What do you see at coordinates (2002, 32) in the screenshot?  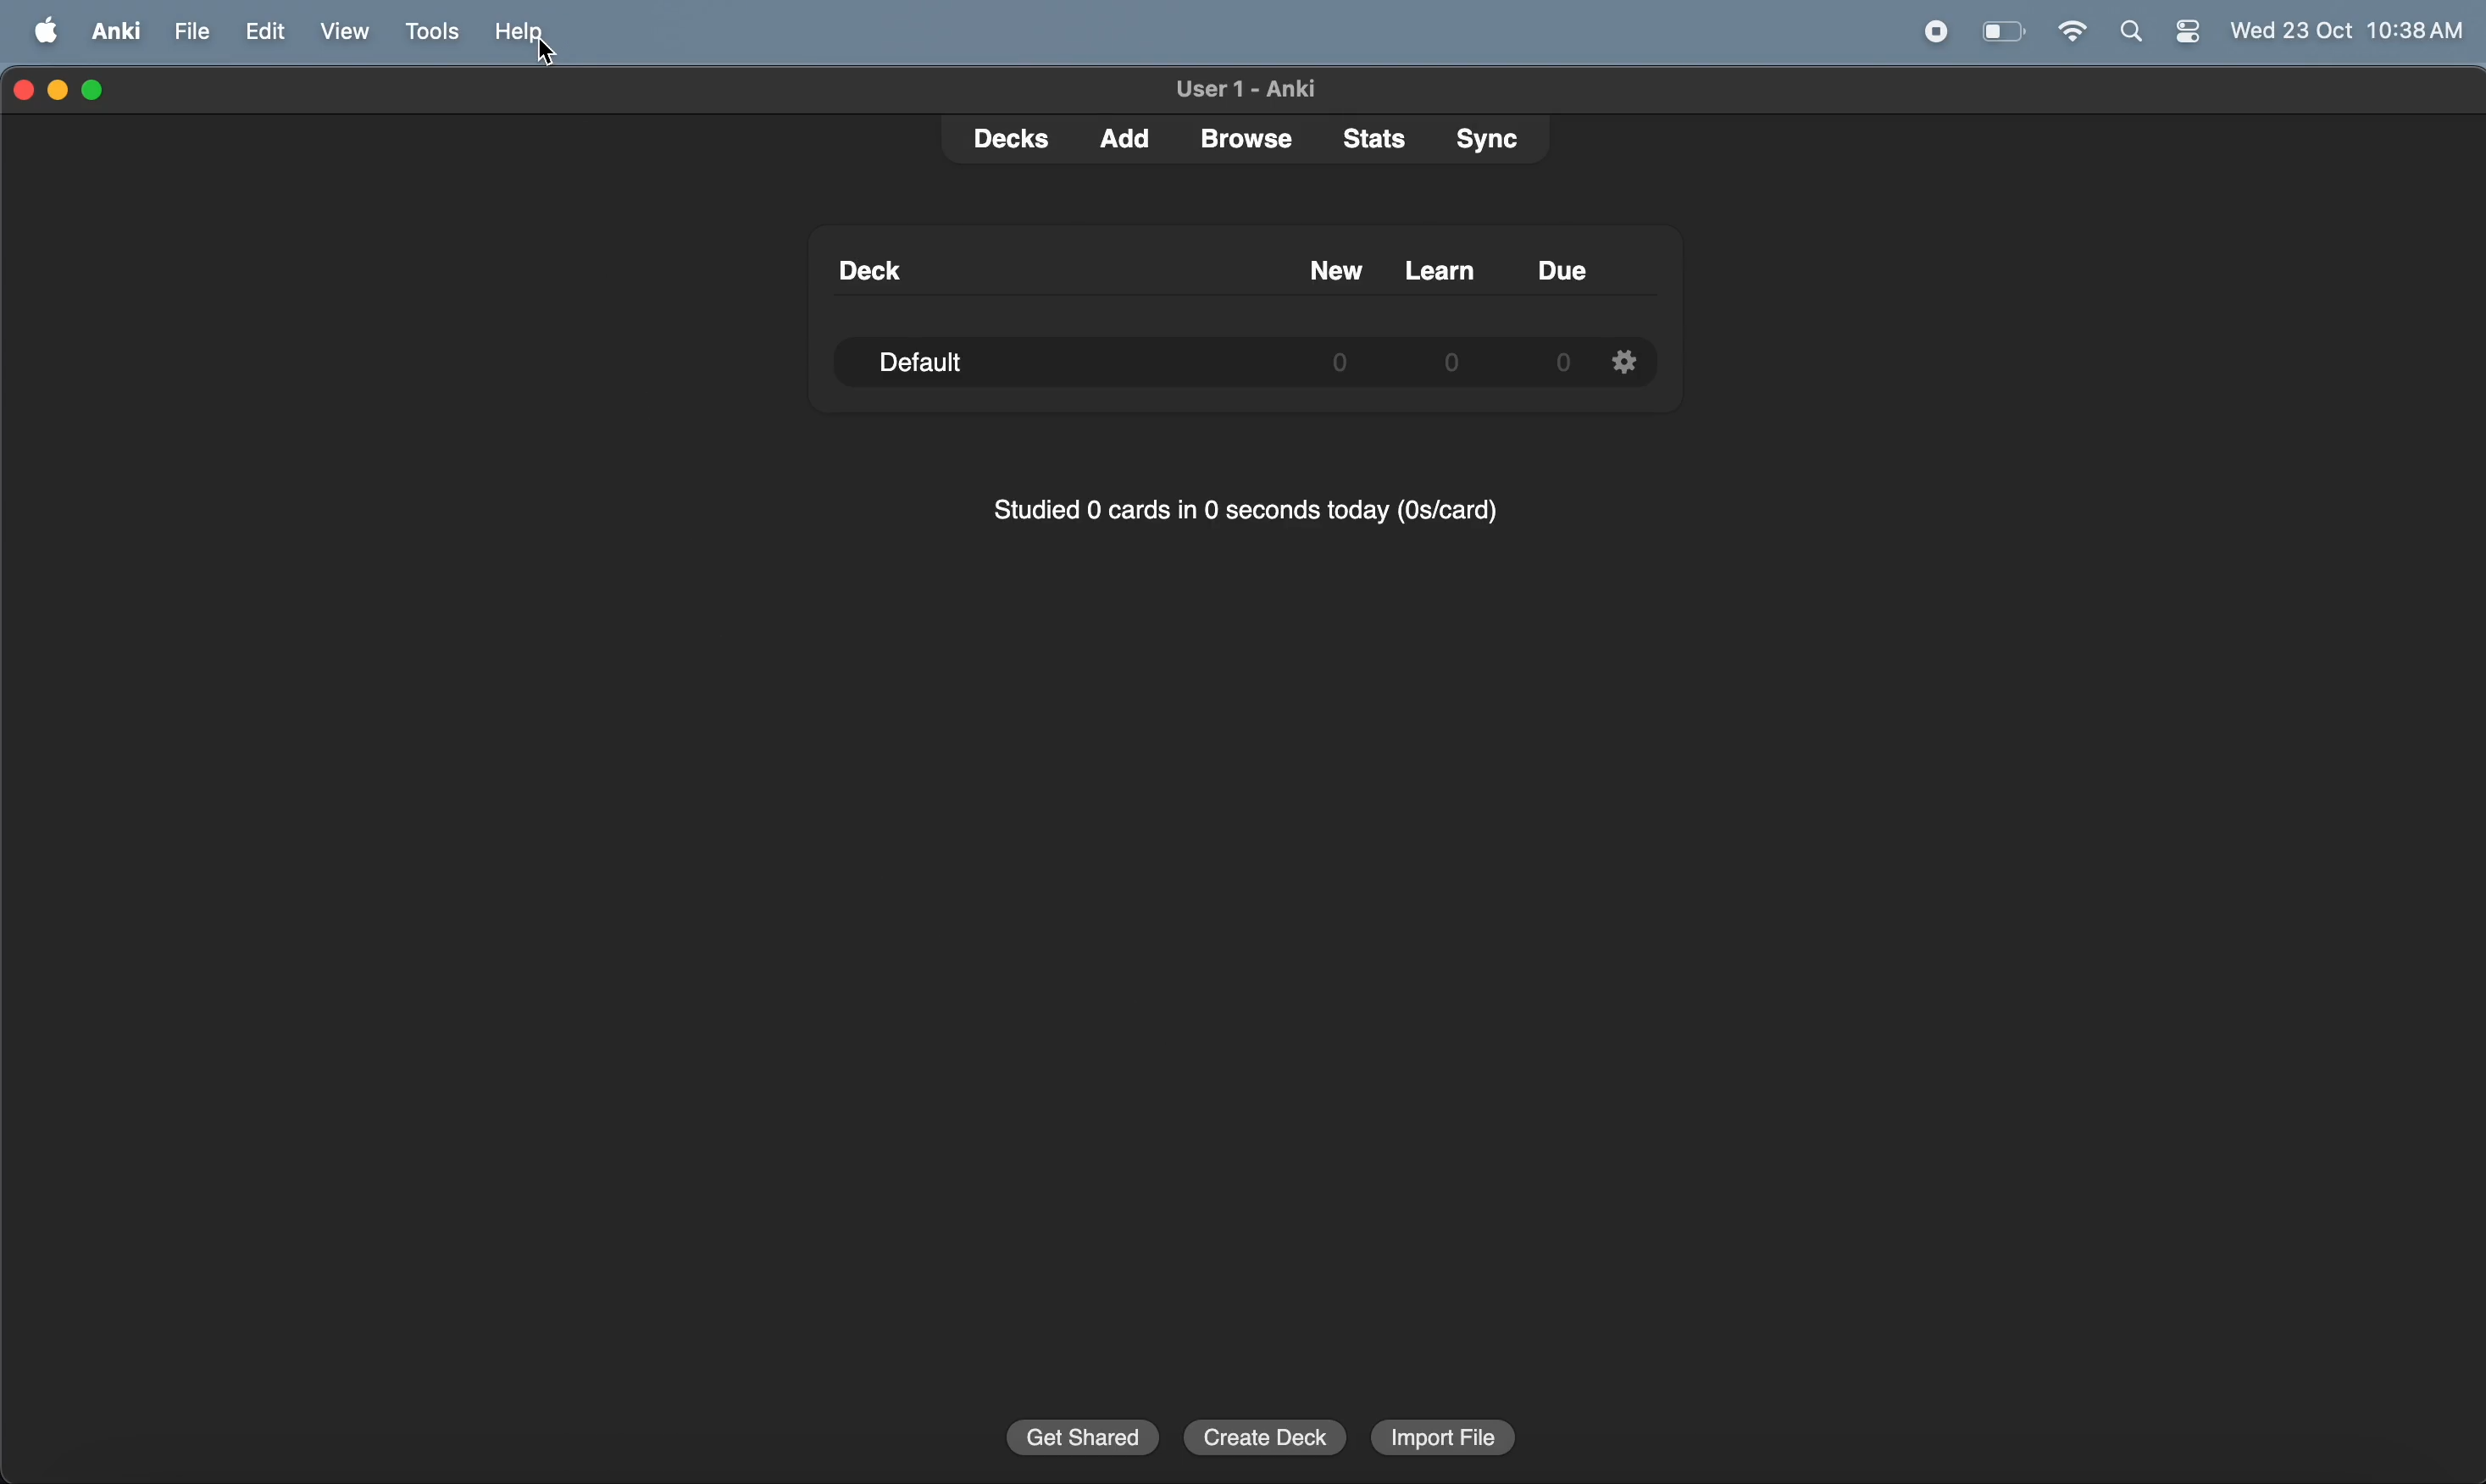 I see `battery` at bounding box center [2002, 32].